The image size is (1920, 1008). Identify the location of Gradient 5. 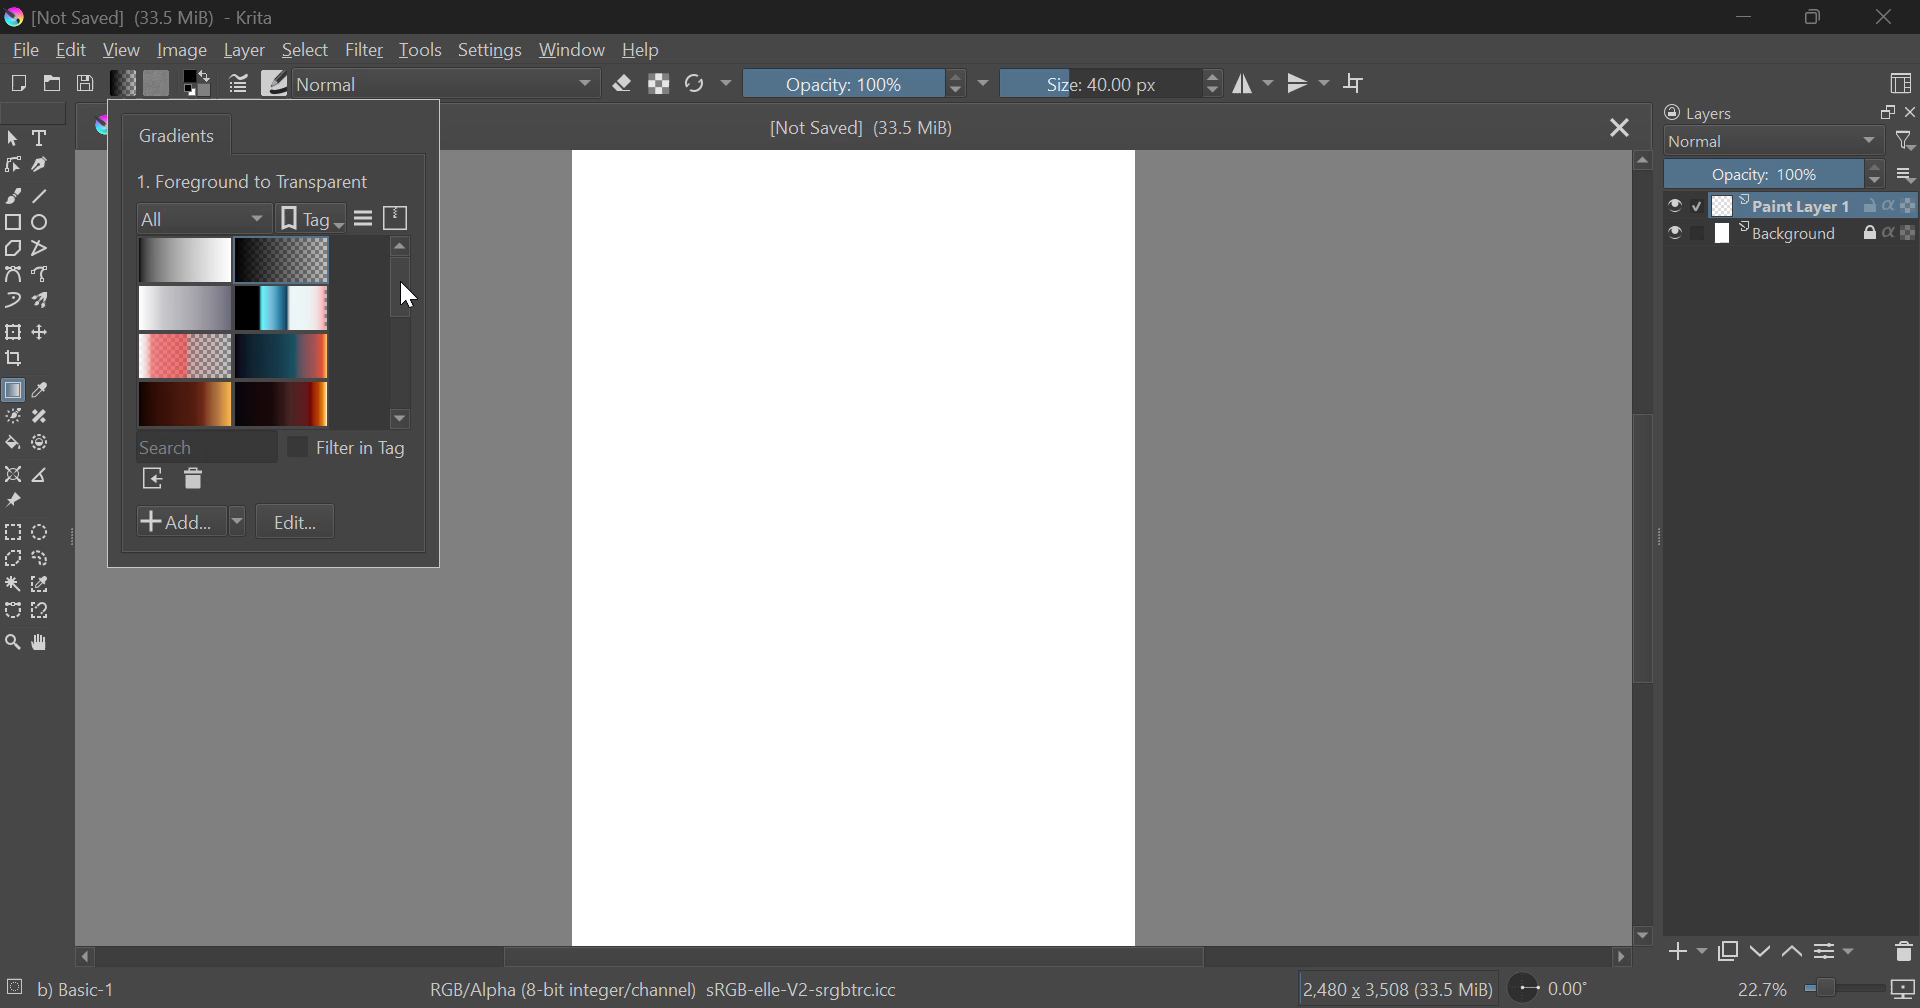
(185, 356).